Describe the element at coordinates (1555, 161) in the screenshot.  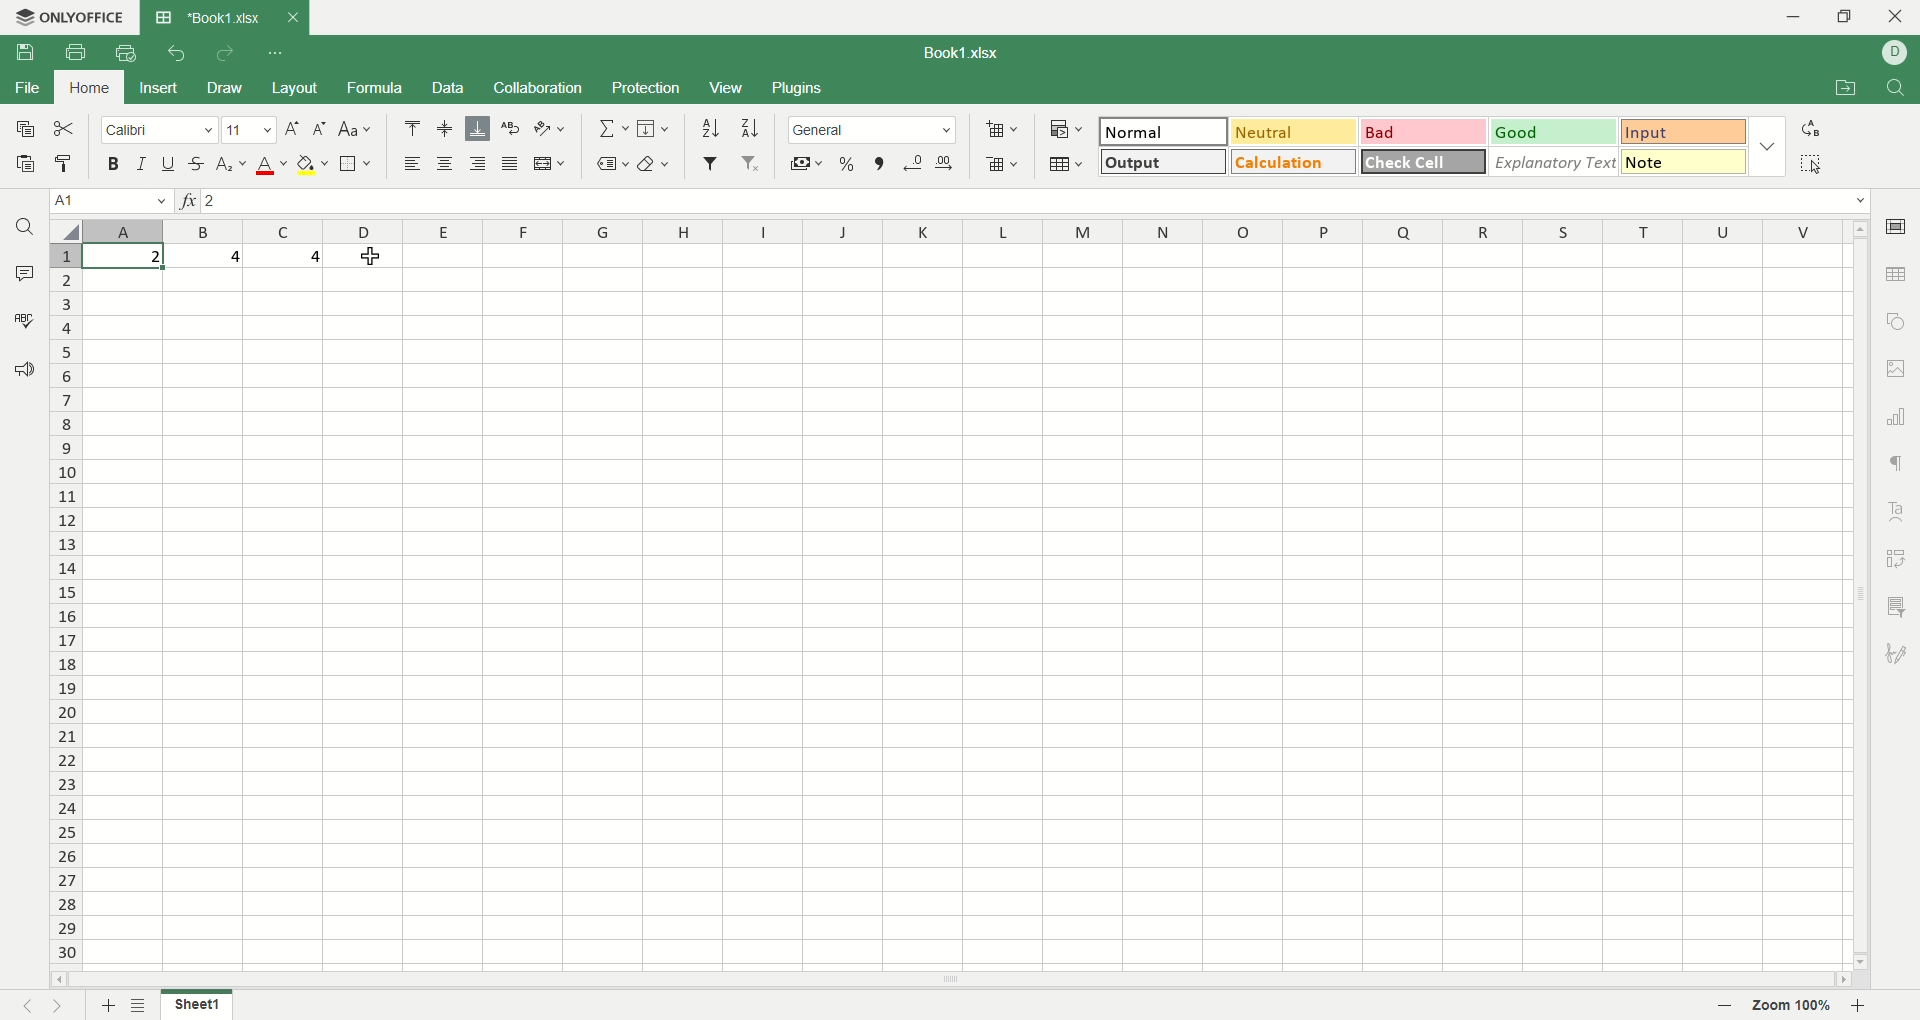
I see `explanatory text` at that location.